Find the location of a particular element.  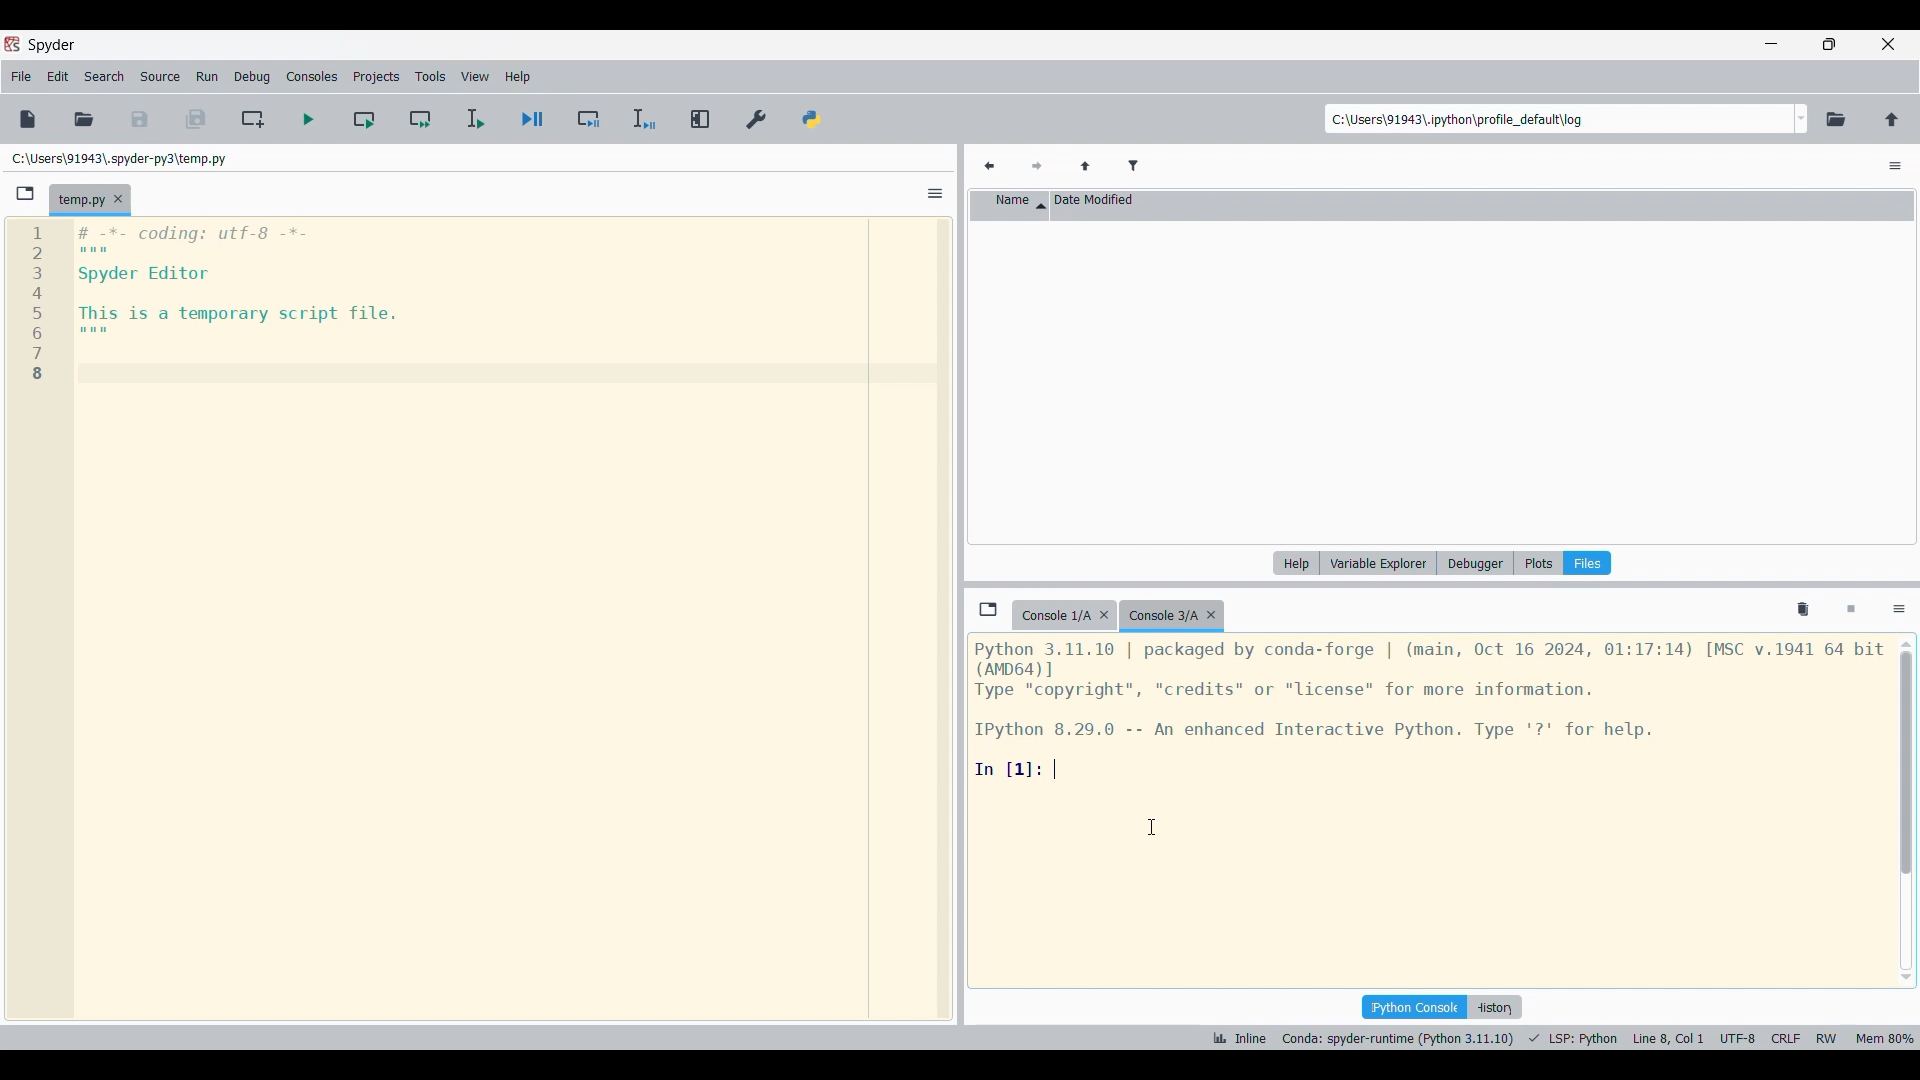

Debug cell is located at coordinates (589, 118).